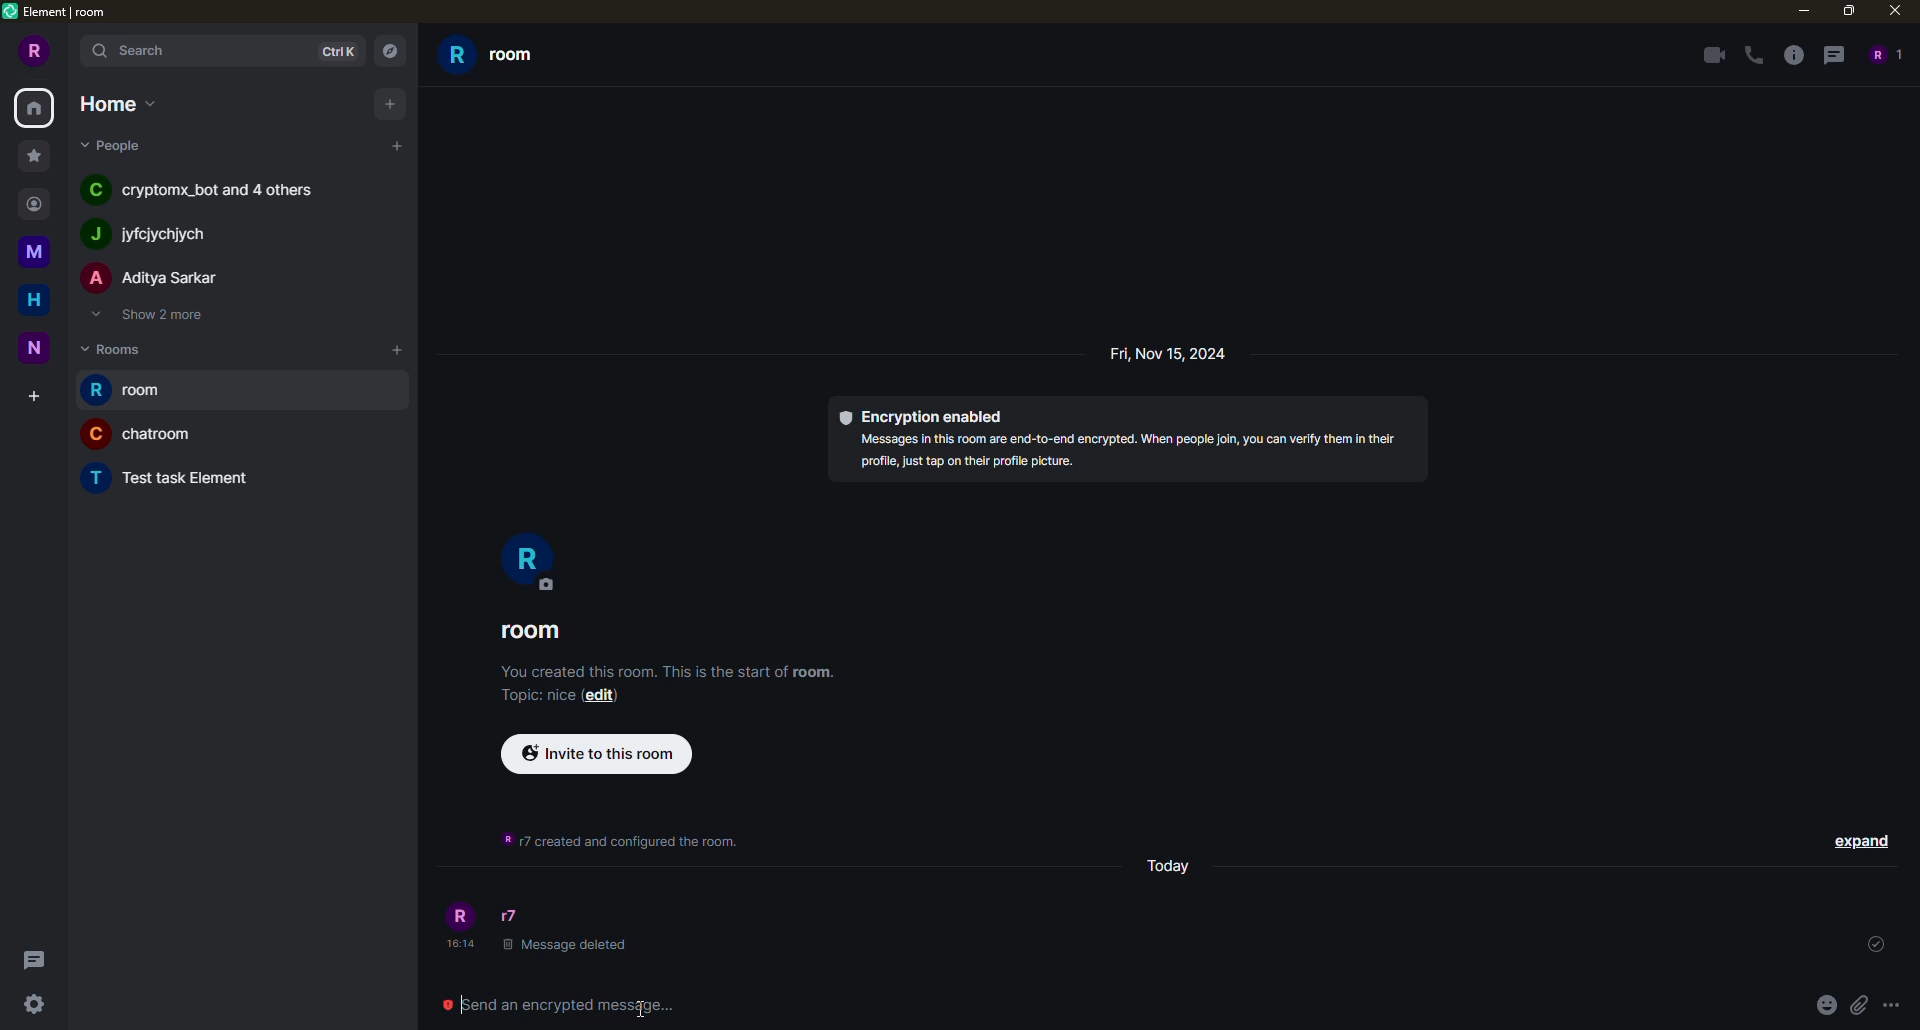  I want to click on encryption enabled, so click(926, 413).